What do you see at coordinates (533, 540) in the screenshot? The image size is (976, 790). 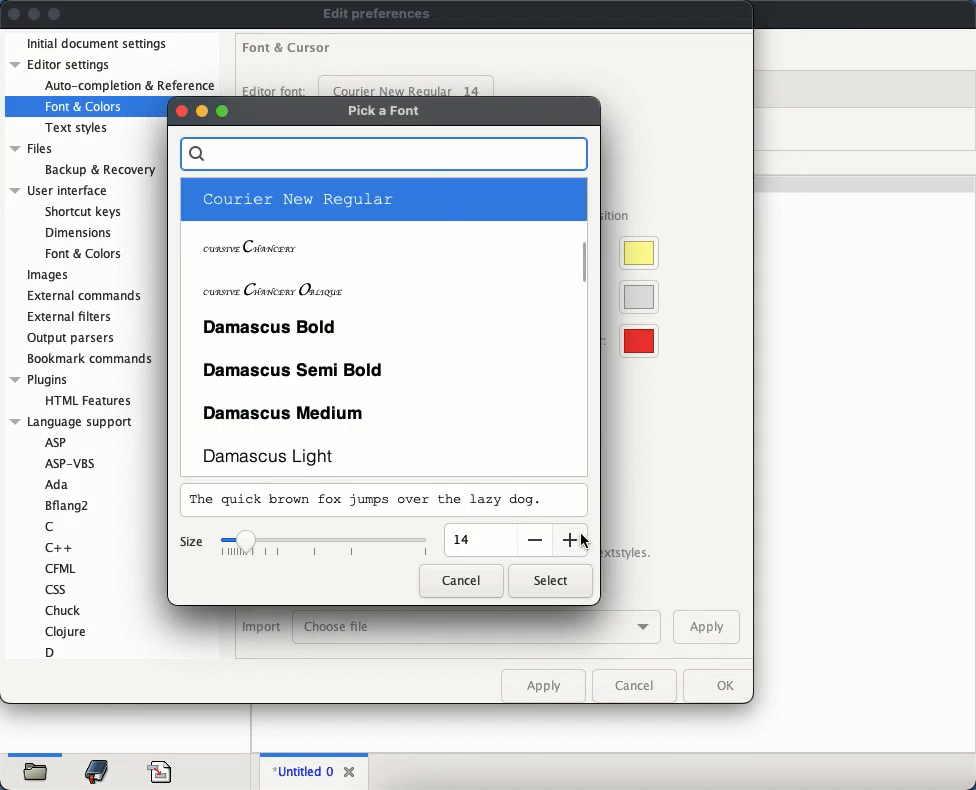 I see `decrease` at bounding box center [533, 540].